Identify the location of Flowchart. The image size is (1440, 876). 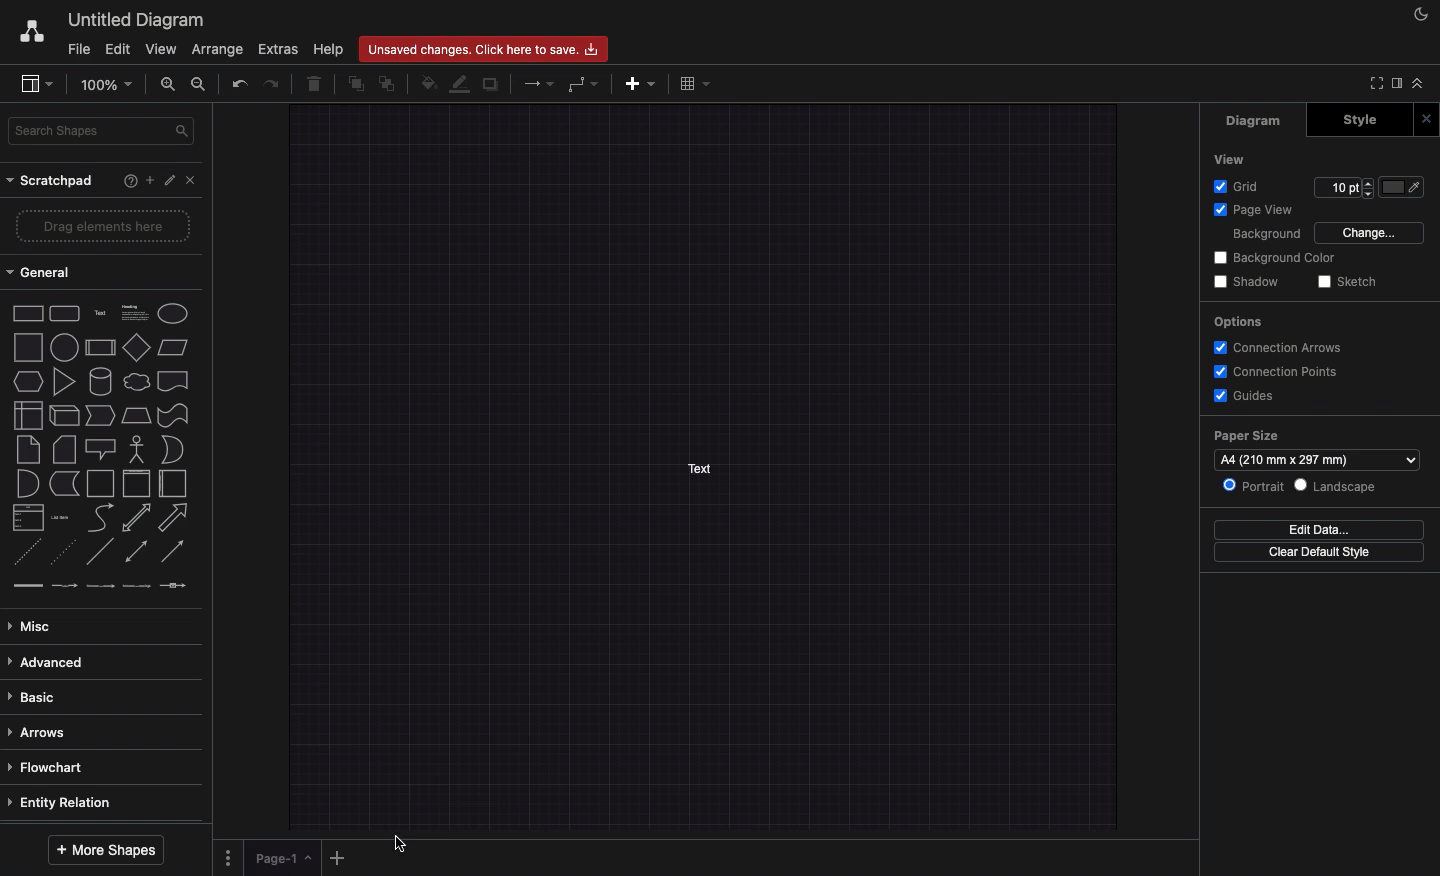
(61, 766).